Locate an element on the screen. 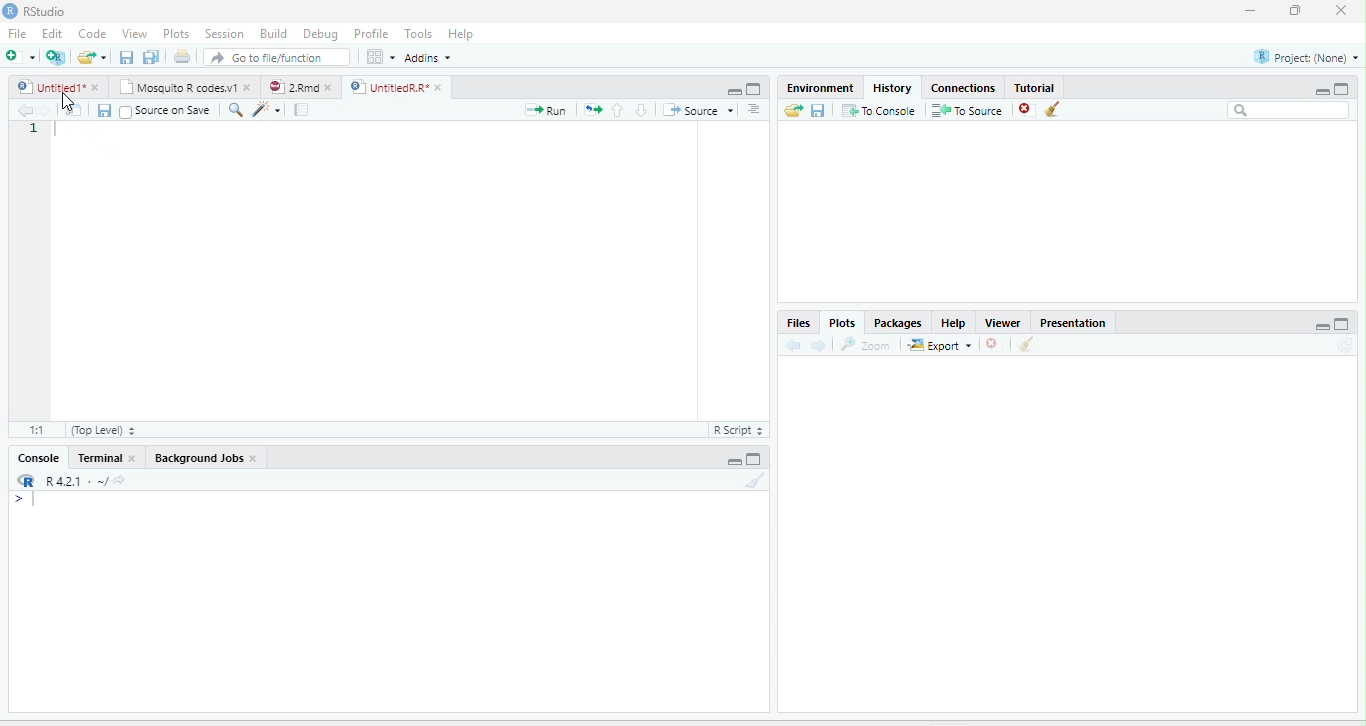 The height and width of the screenshot is (726, 1366). Go forward to next source location is located at coordinates (44, 110).